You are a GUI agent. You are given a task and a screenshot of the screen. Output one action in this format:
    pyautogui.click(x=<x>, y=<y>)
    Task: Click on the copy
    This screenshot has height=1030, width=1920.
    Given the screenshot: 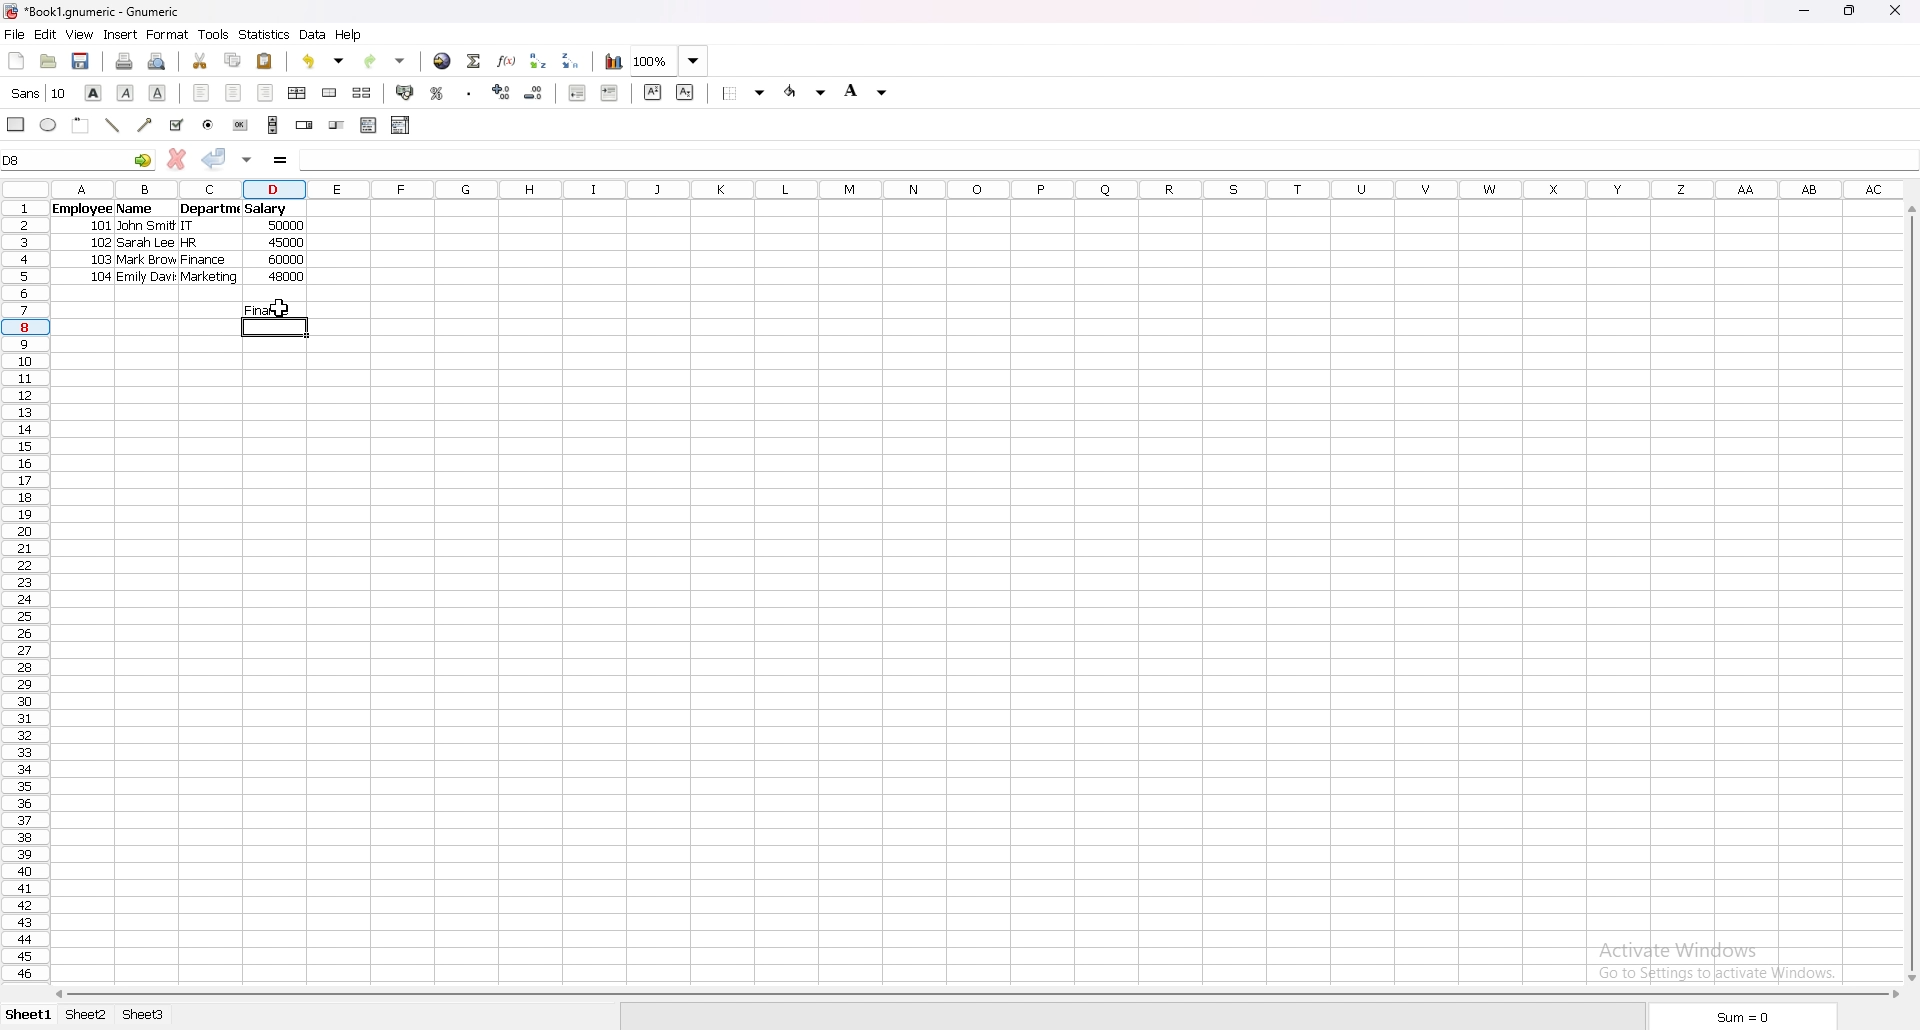 What is the action you would take?
    pyautogui.click(x=233, y=60)
    